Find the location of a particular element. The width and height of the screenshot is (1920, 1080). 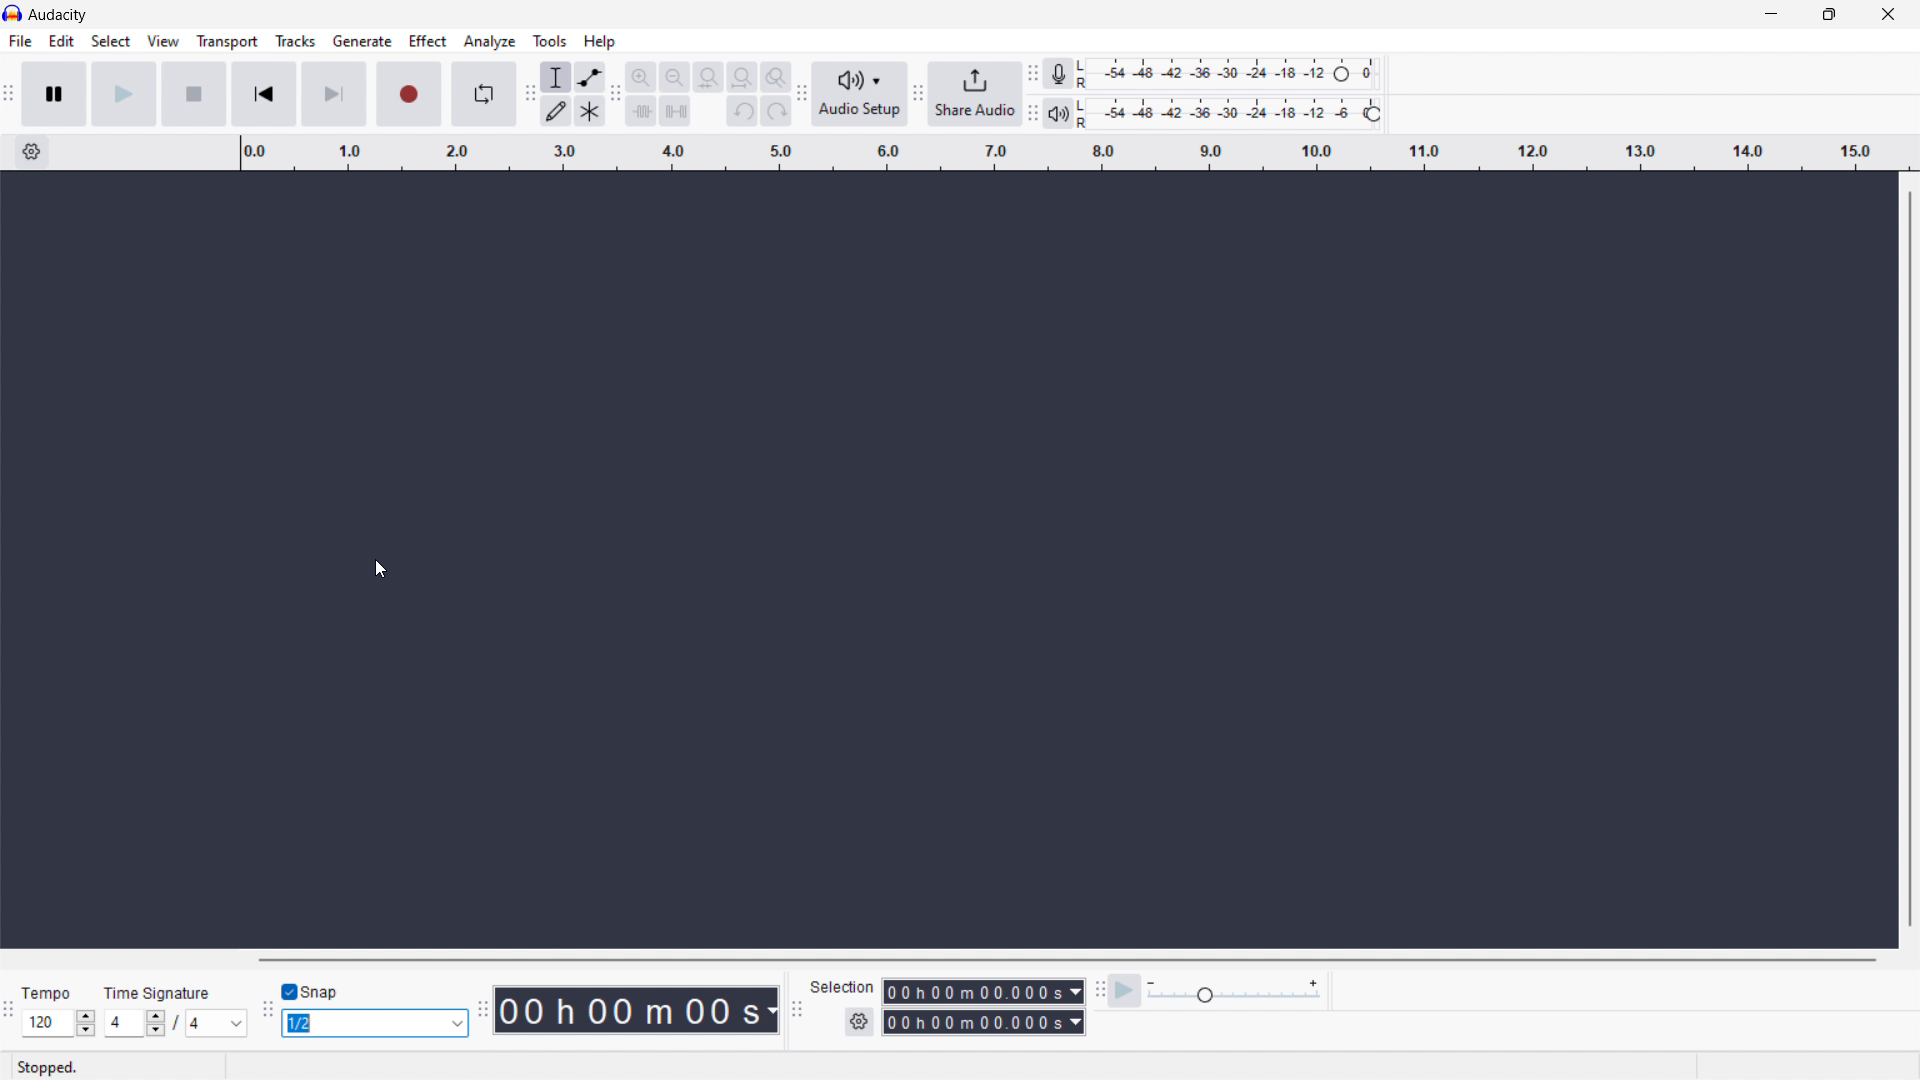

multi tool is located at coordinates (589, 112).